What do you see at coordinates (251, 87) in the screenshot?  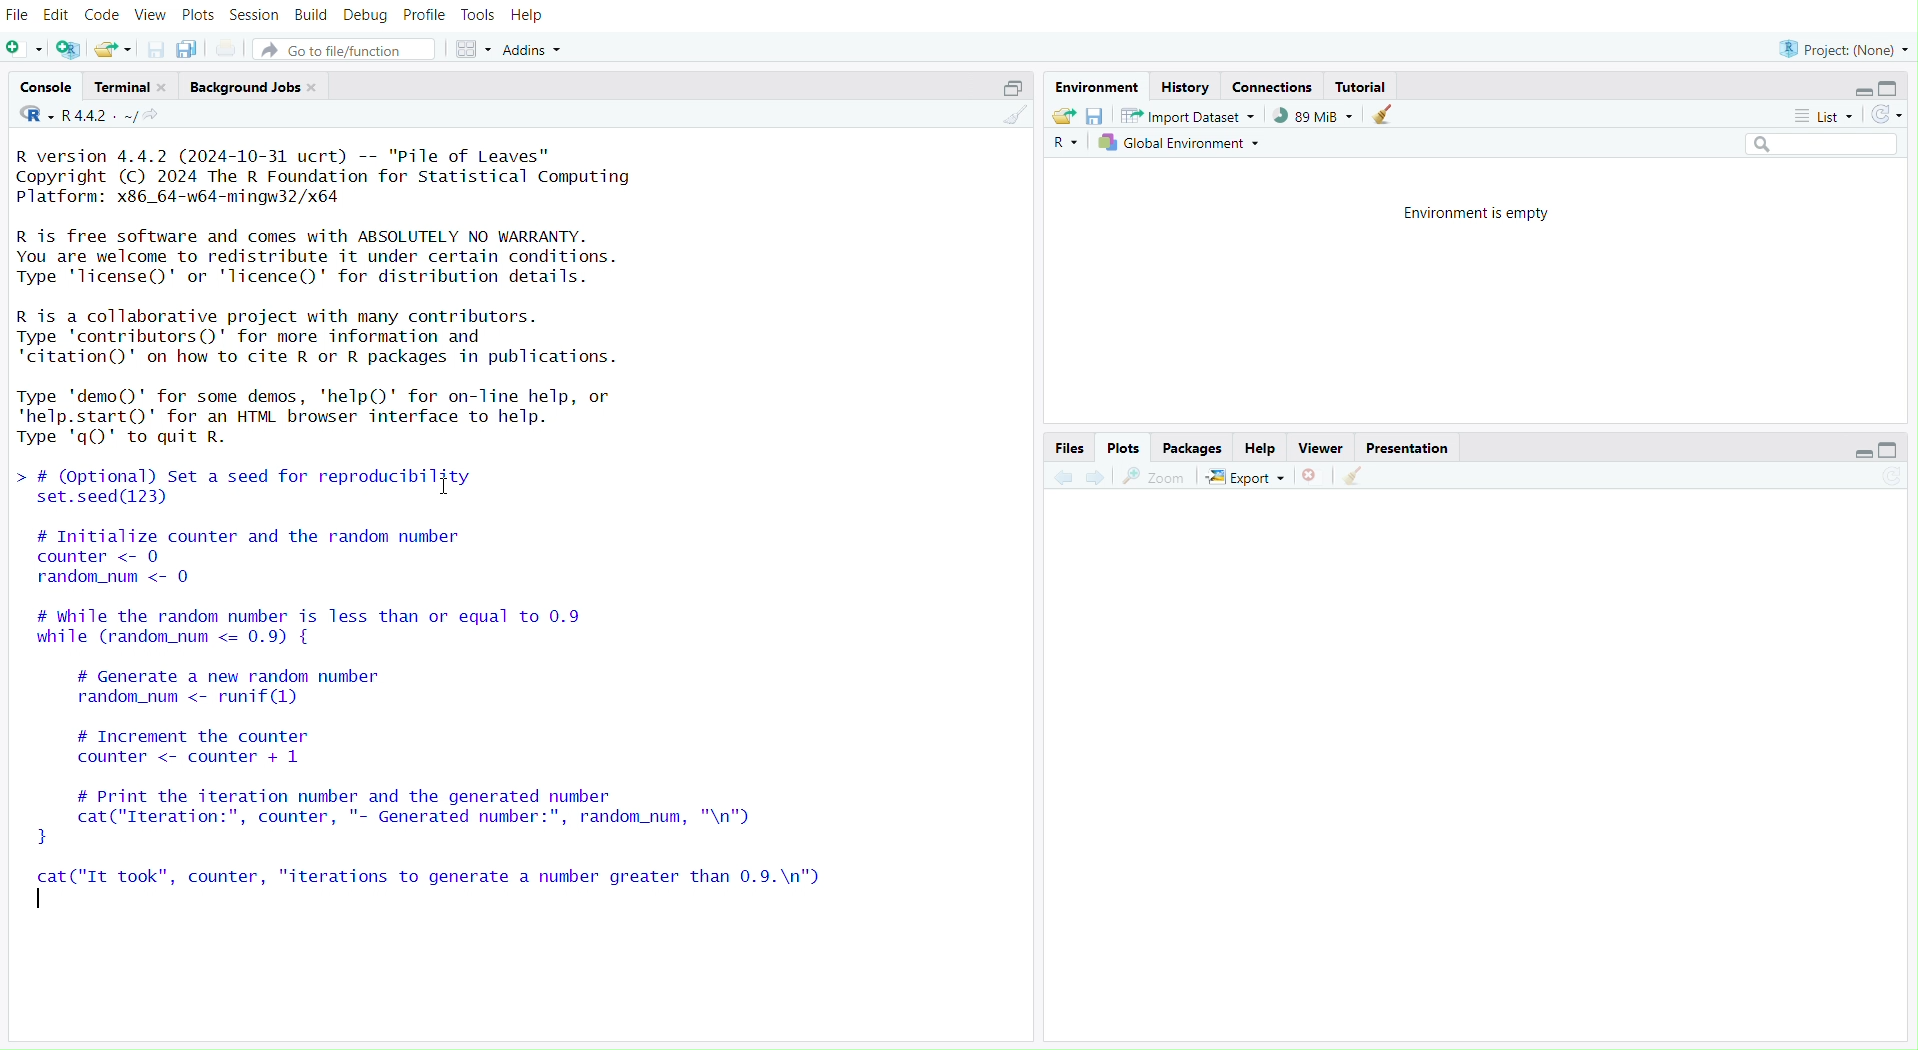 I see `Background Jobs` at bounding box center [251, 87].